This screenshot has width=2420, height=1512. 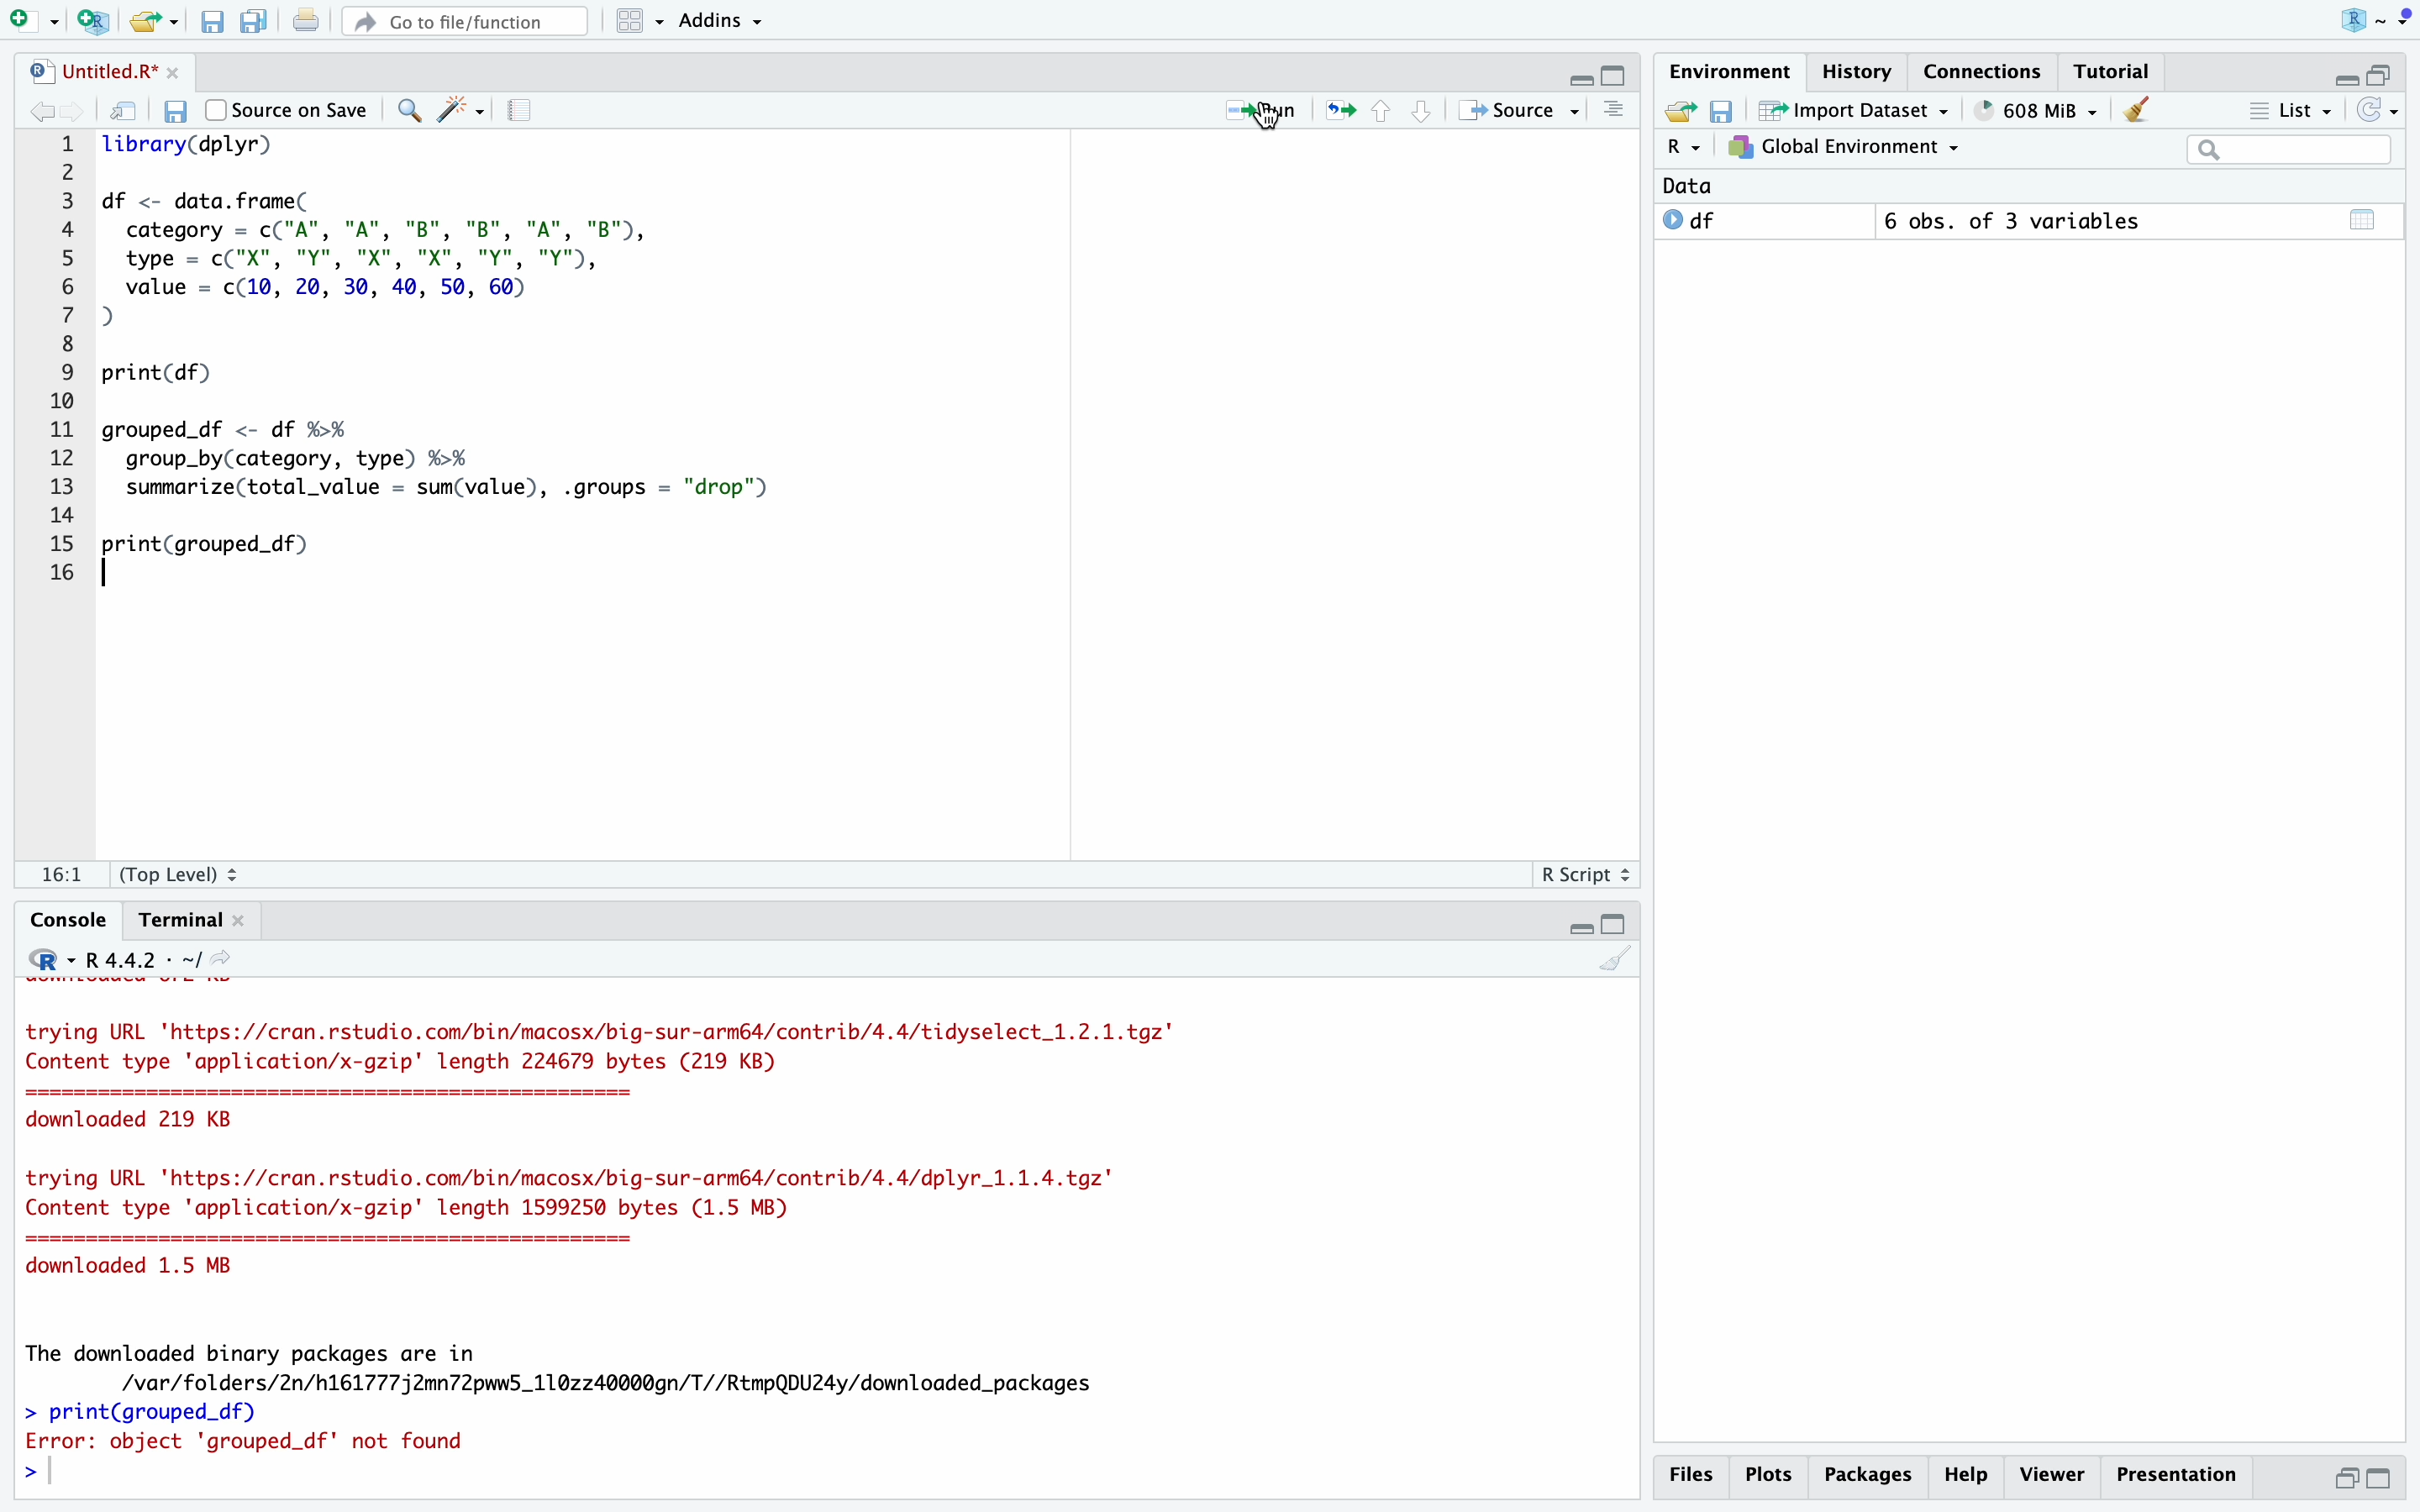 I want to click on Source on Save, so click(x=284, y=108).